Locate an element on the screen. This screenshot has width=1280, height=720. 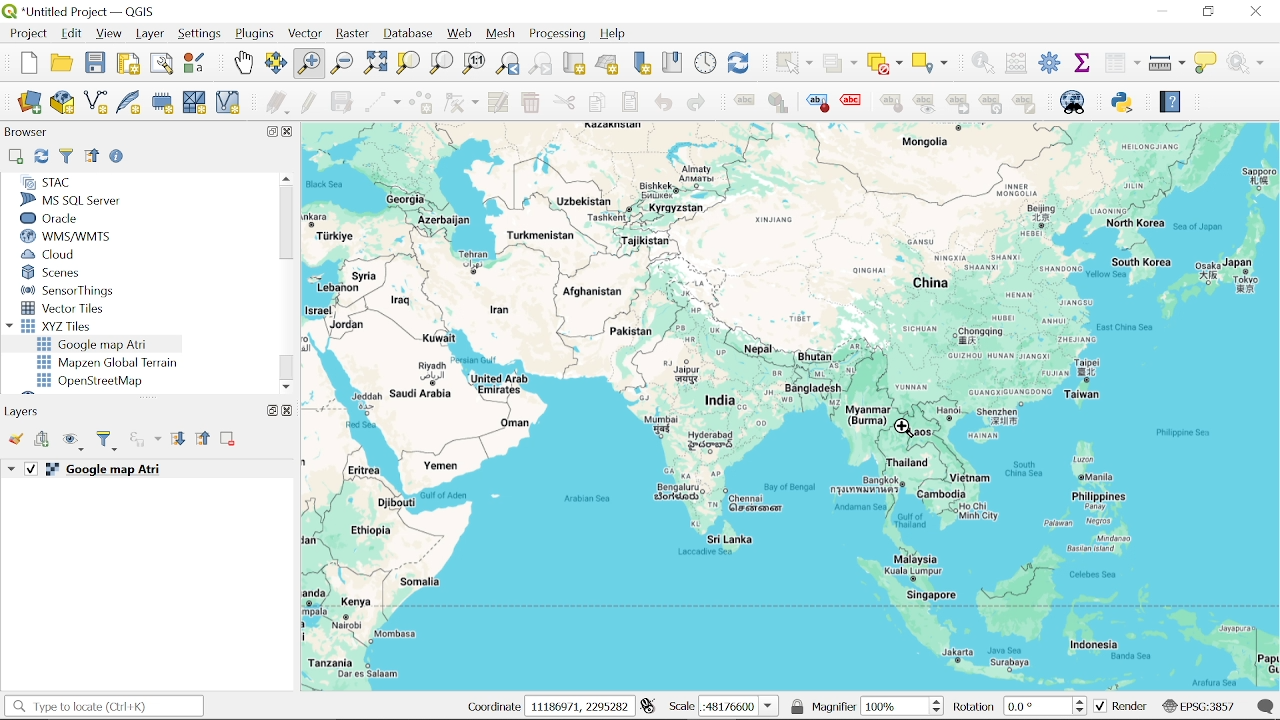
Highlihght pinned labels is located at coordinates (817, 103).